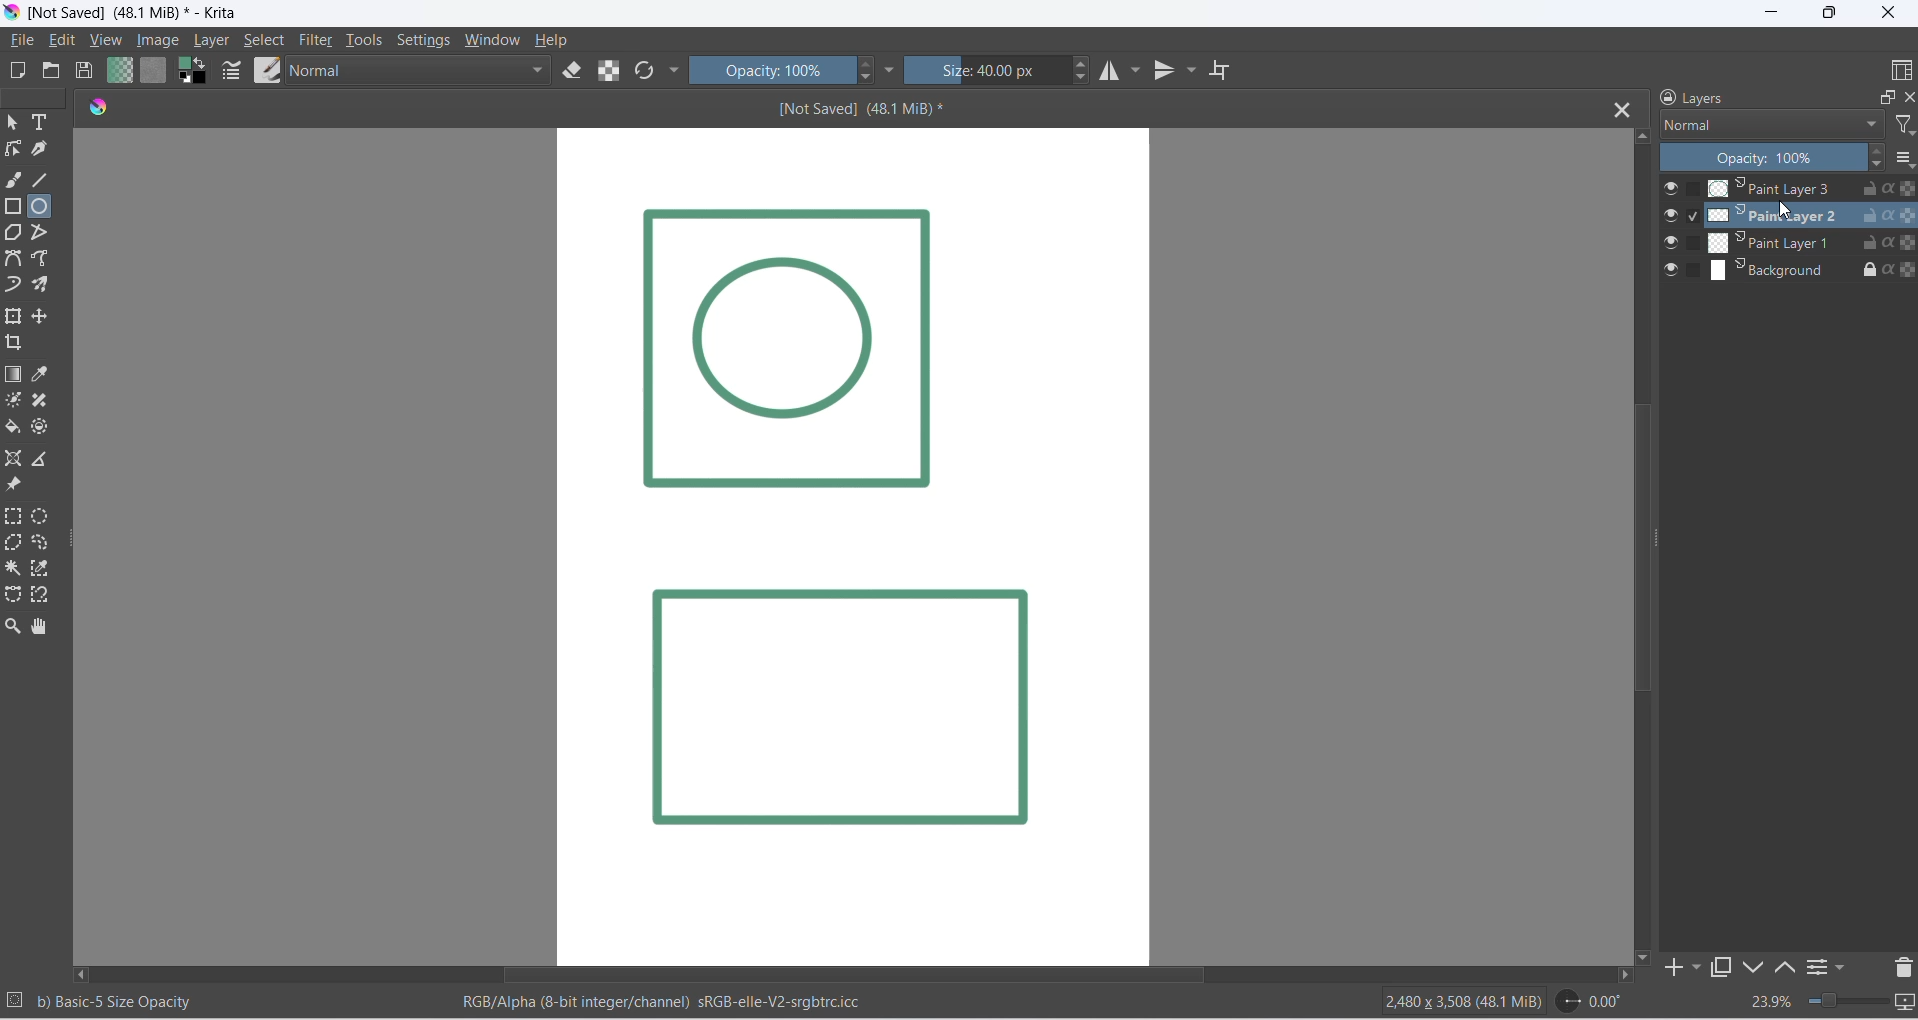  Describe the element at coordinates (1768, 15) in the screenshot. I see `minimize` at that location.